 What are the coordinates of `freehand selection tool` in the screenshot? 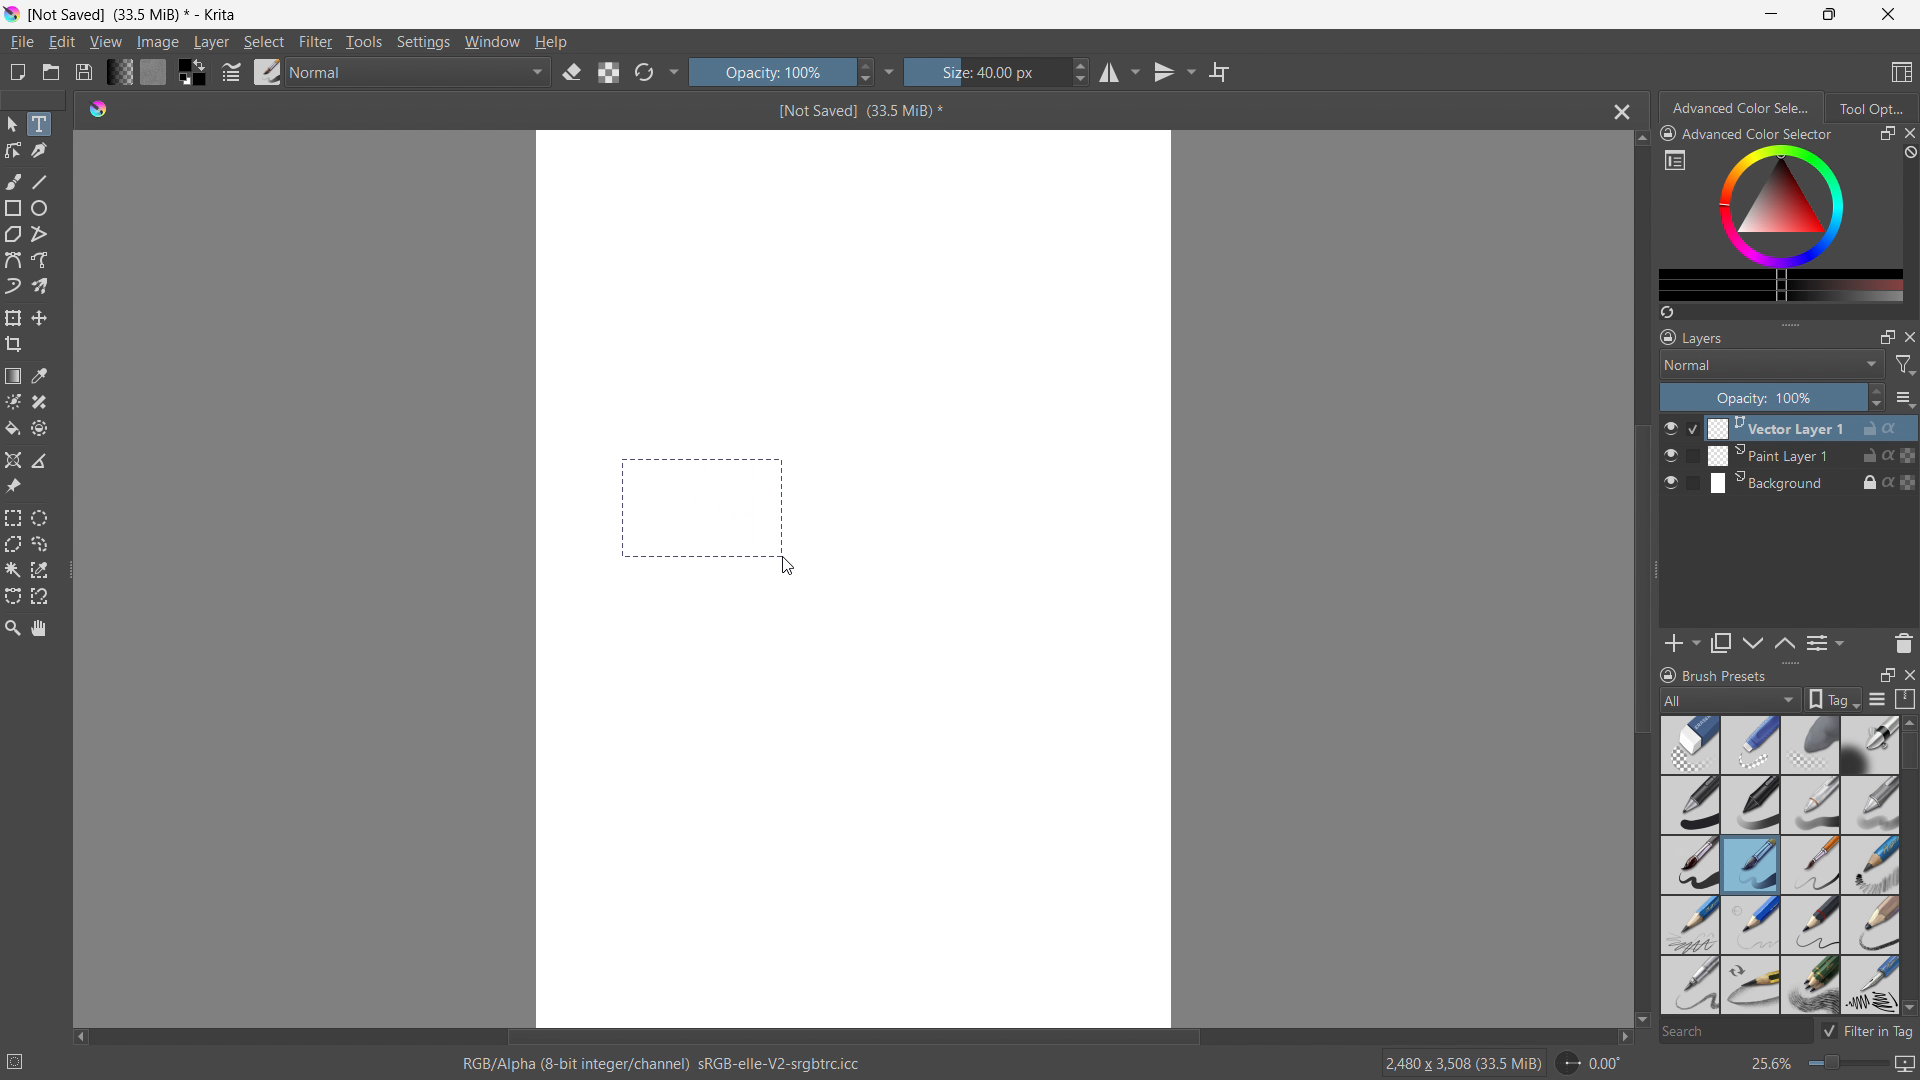 It's located at (40, 544).